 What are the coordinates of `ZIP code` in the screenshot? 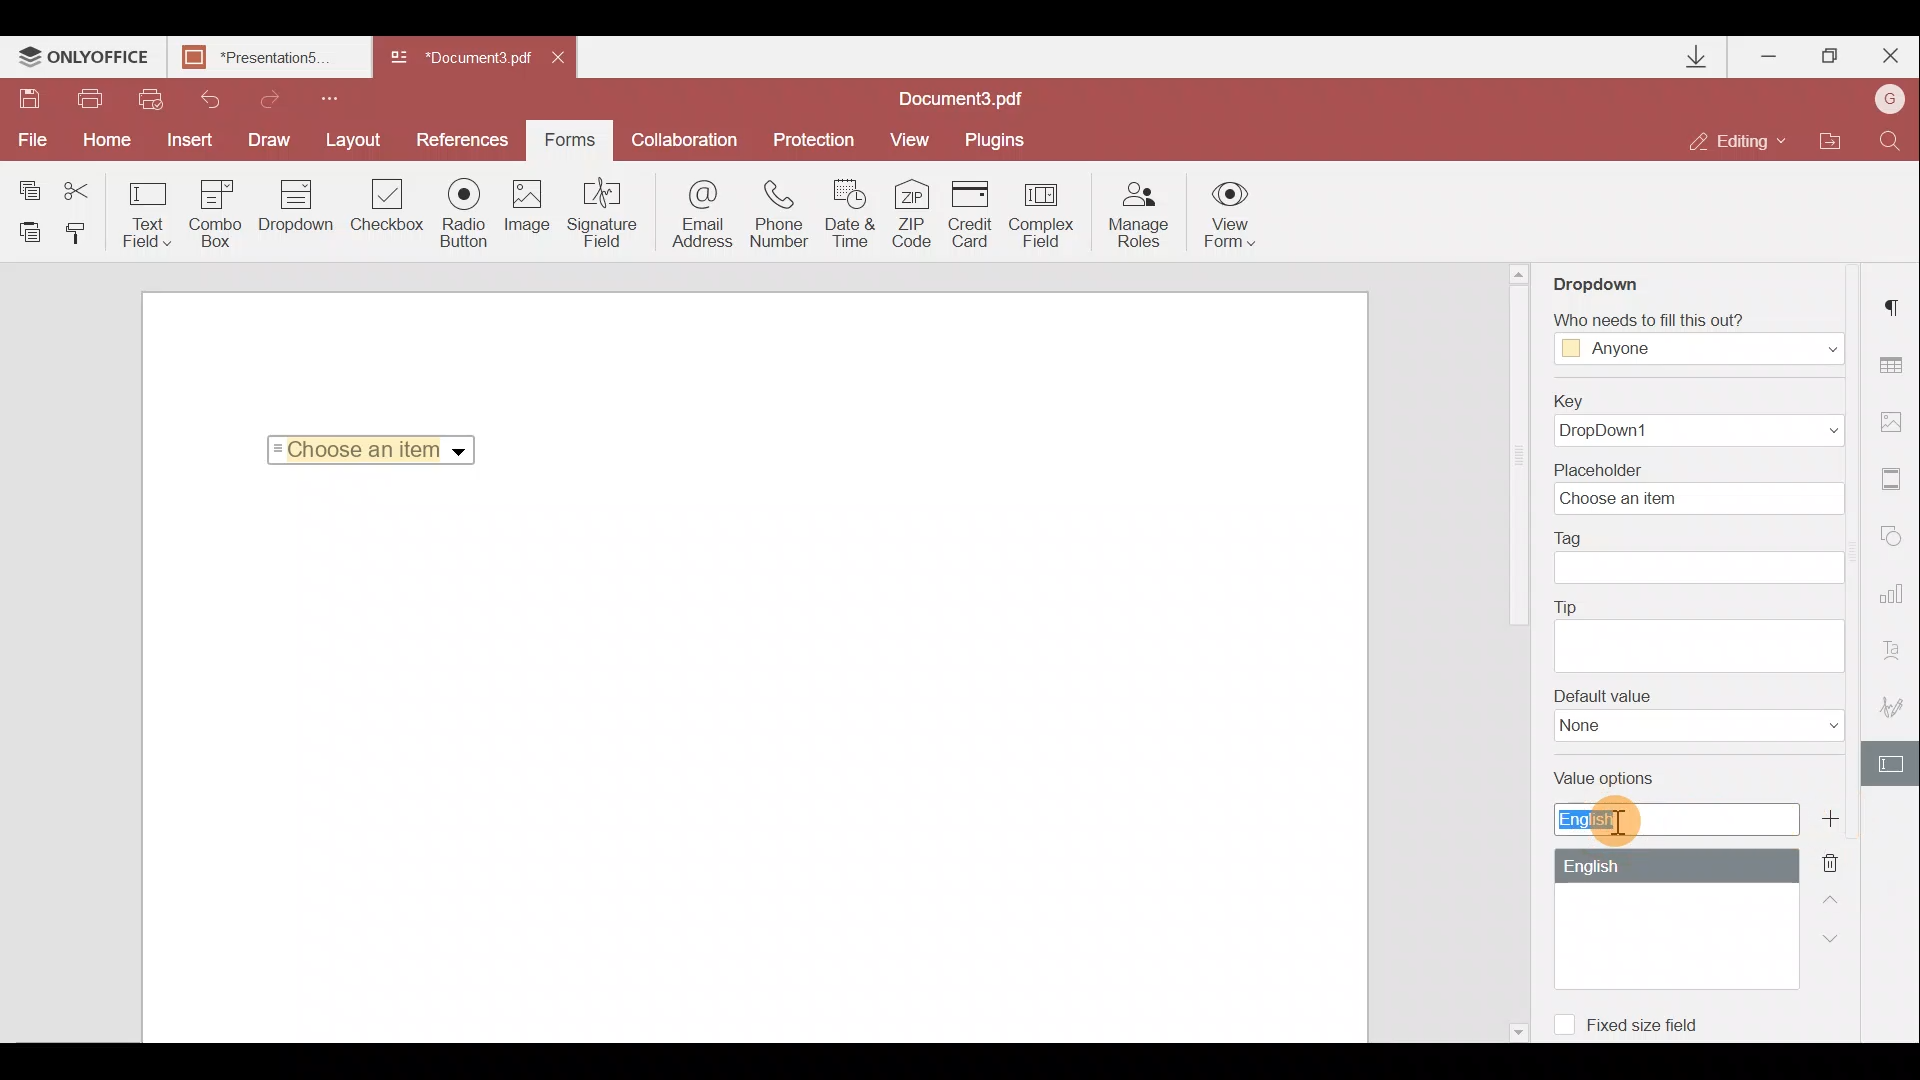 It's located at (918, 217).